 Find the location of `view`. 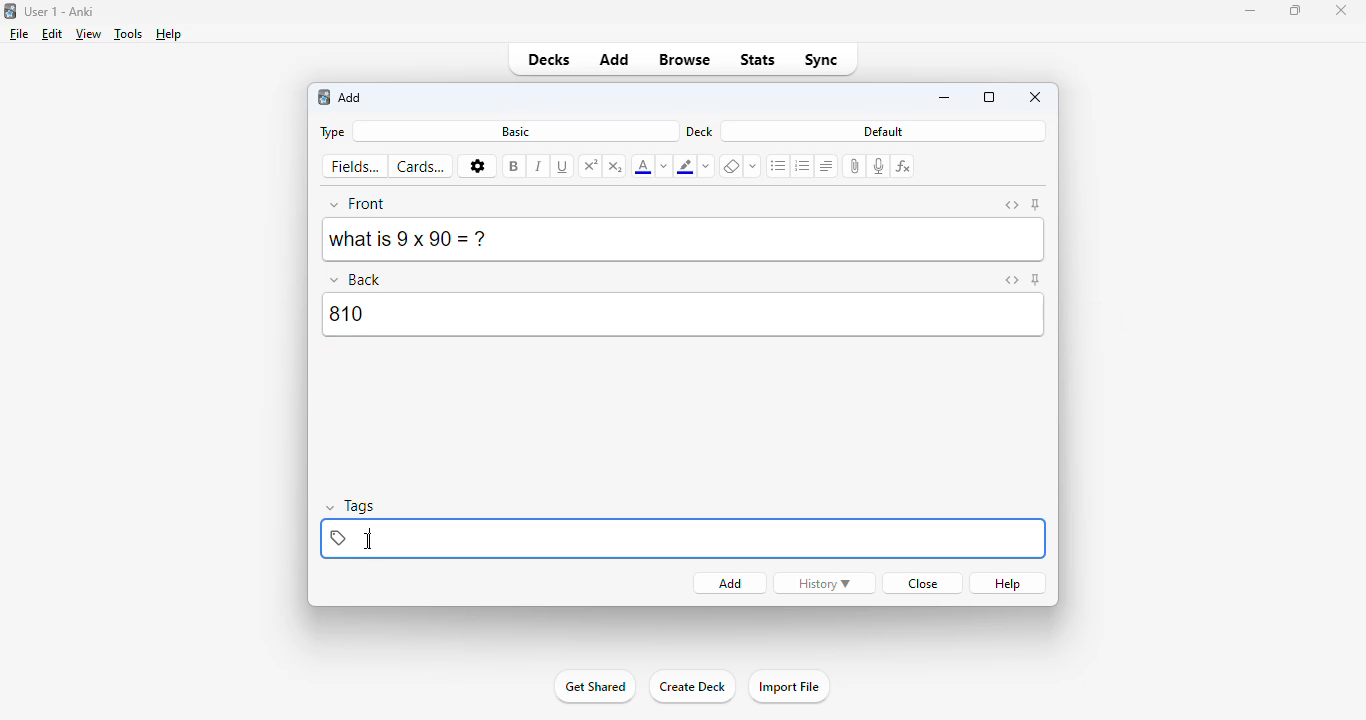

view is located at coordinates (89, 33).